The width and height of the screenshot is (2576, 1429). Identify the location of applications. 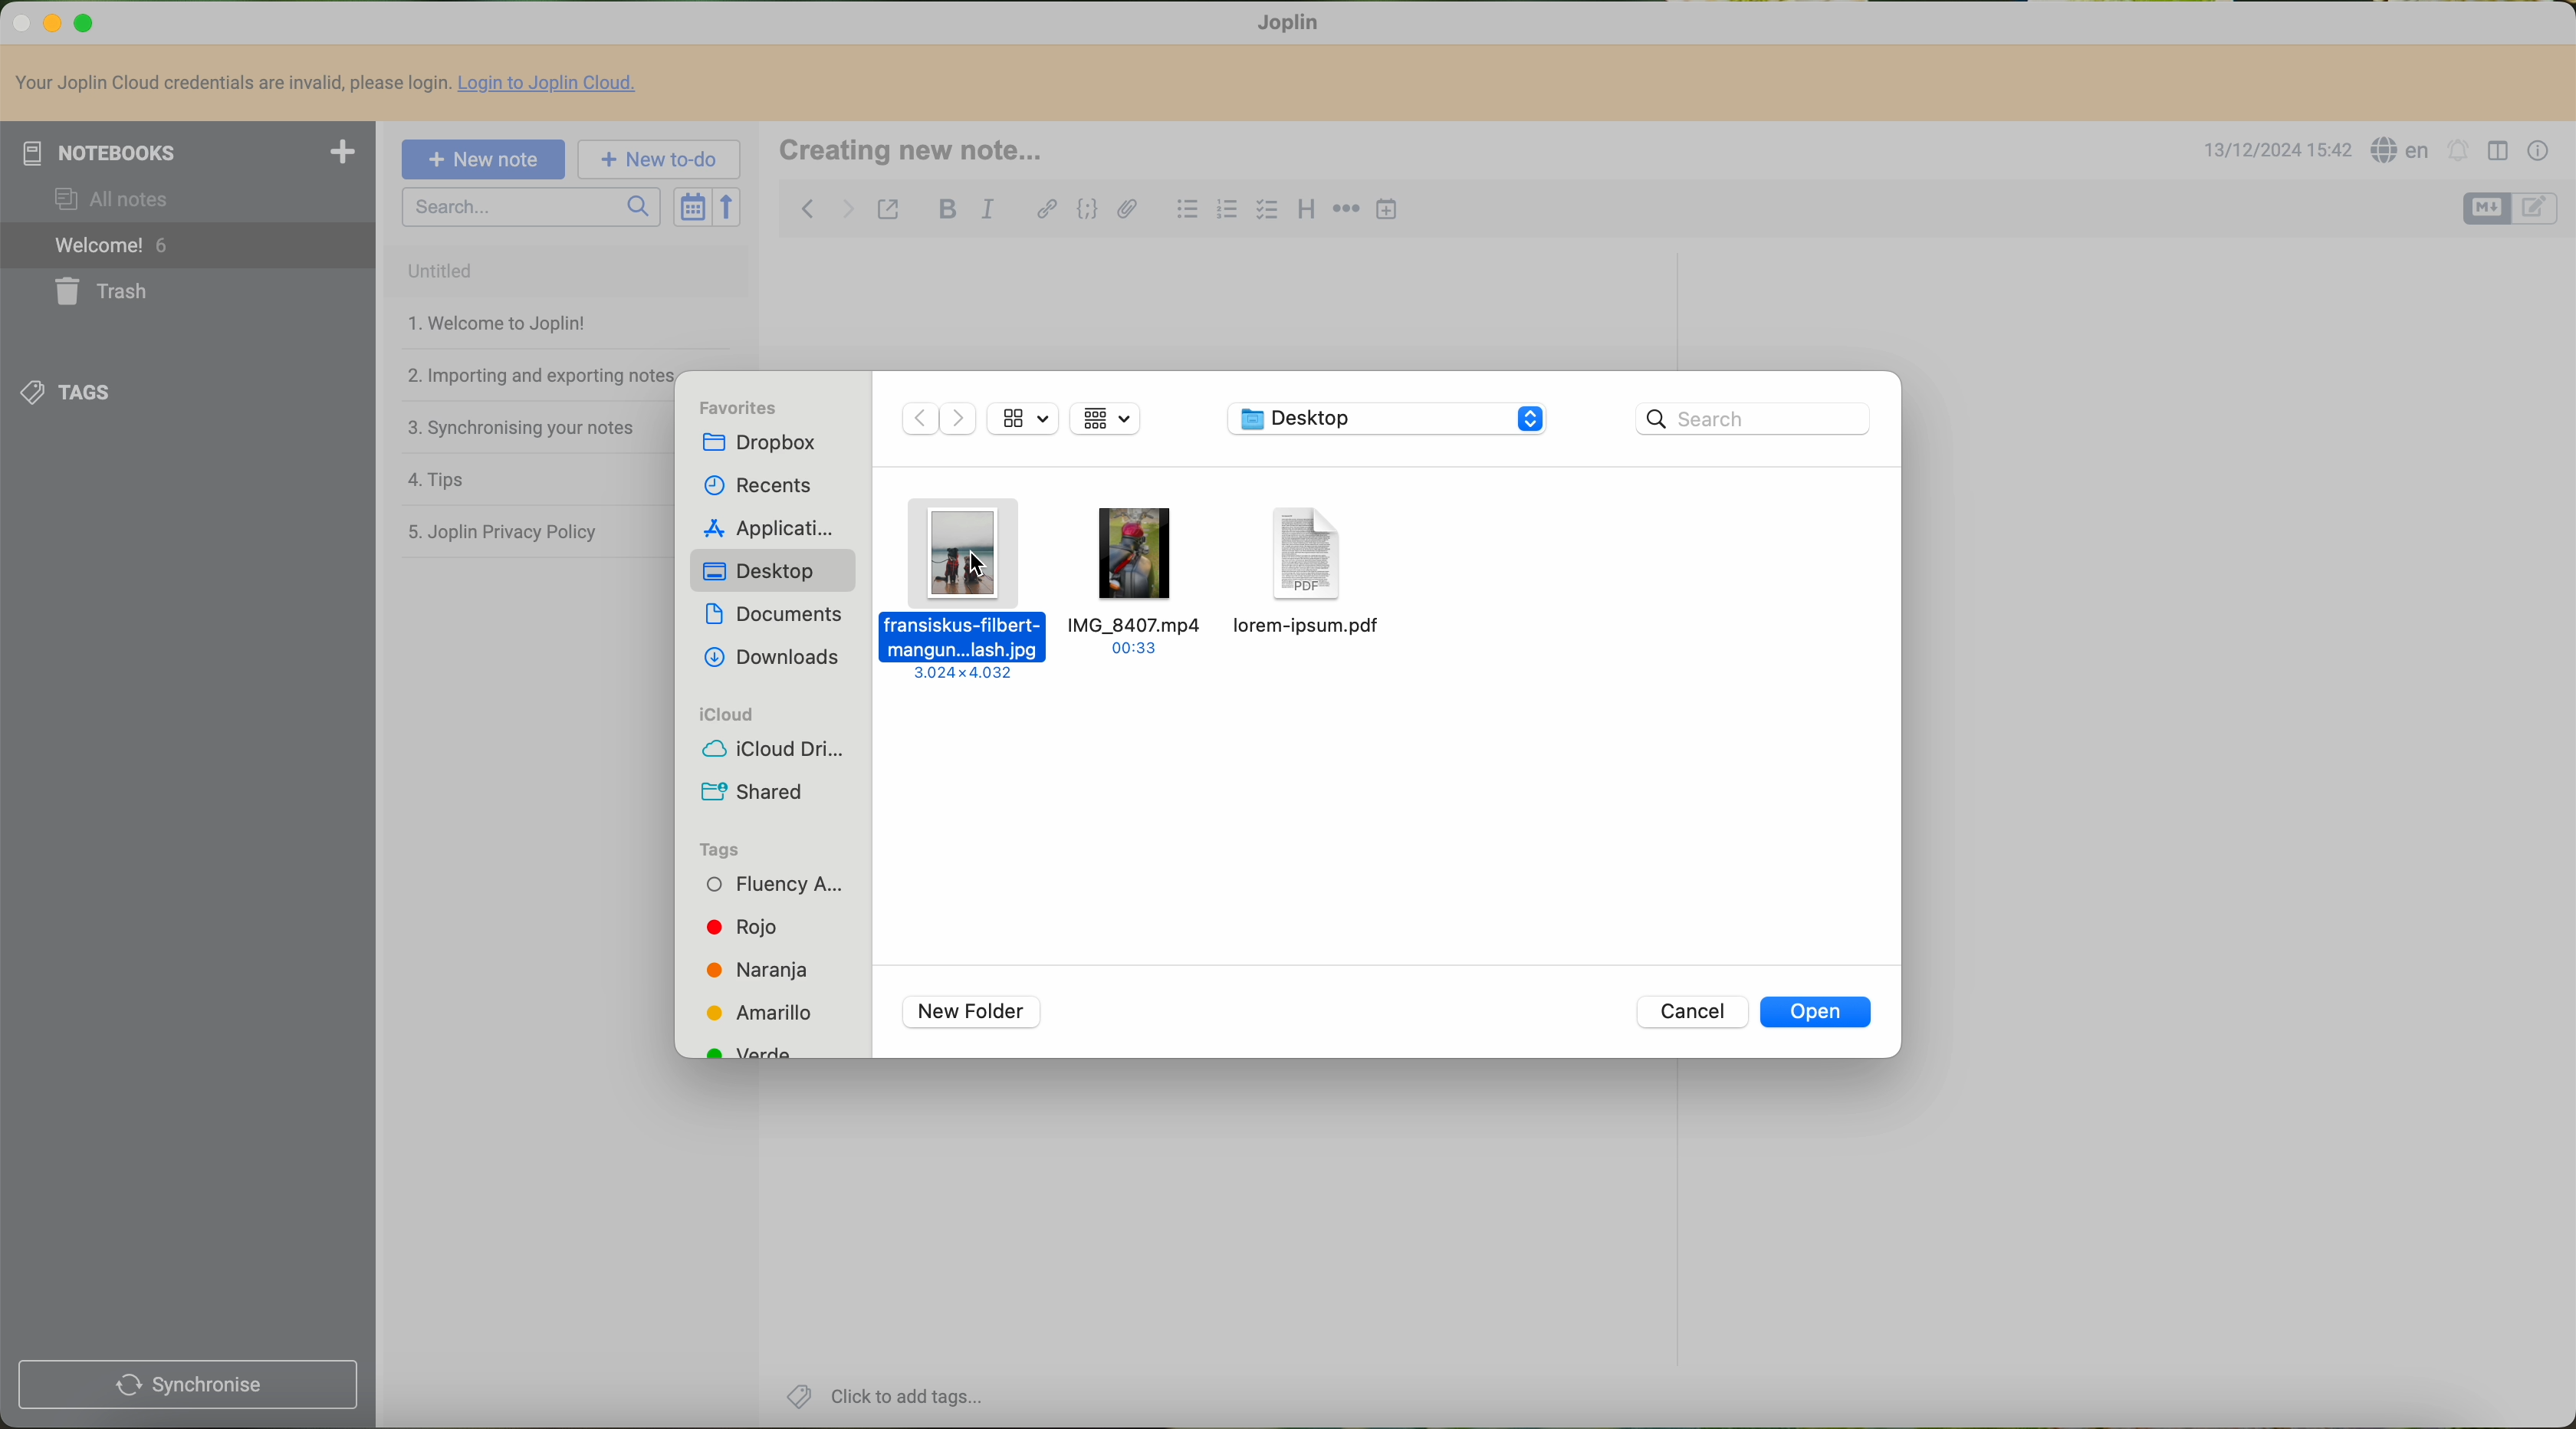
(776, 530).